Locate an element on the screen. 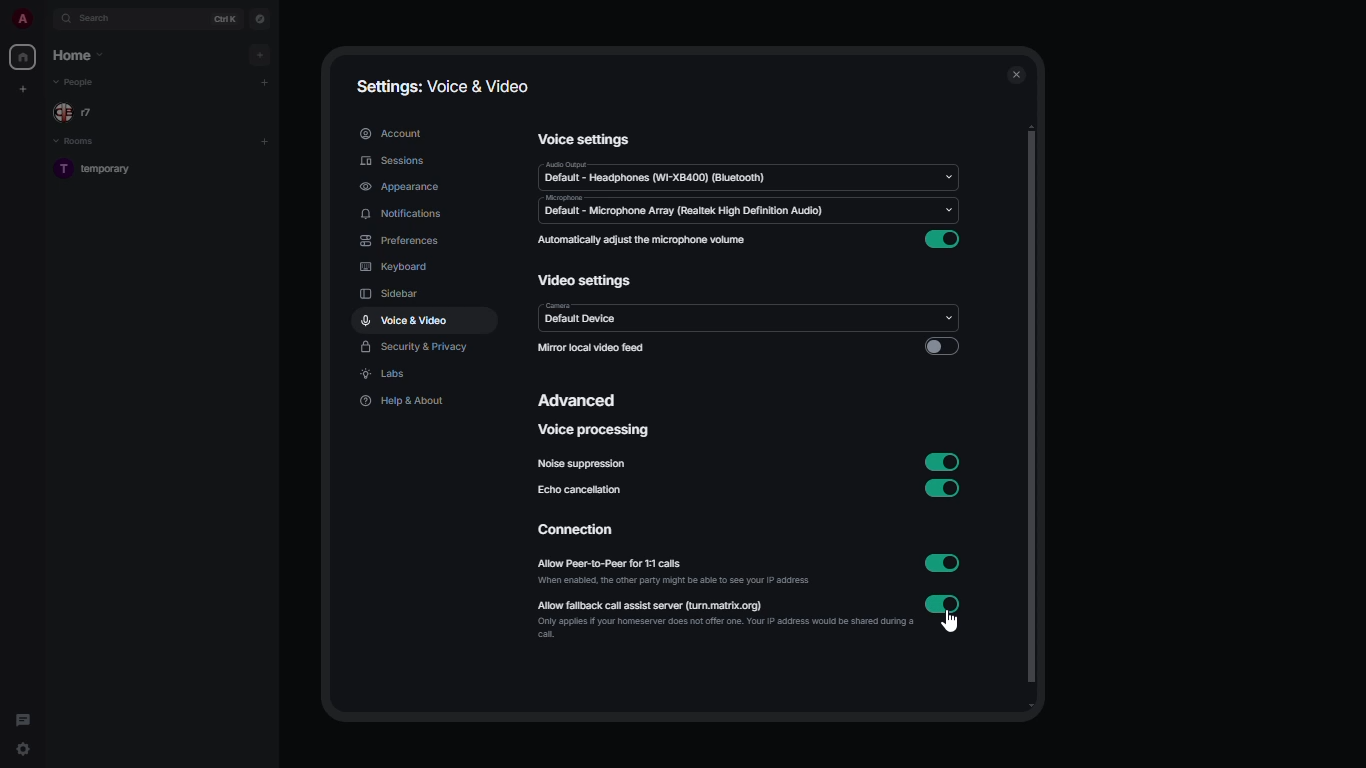 Image resolution: width=1366 pixels, height=768 pixels. quick settings is located at coordinates (23, 749).